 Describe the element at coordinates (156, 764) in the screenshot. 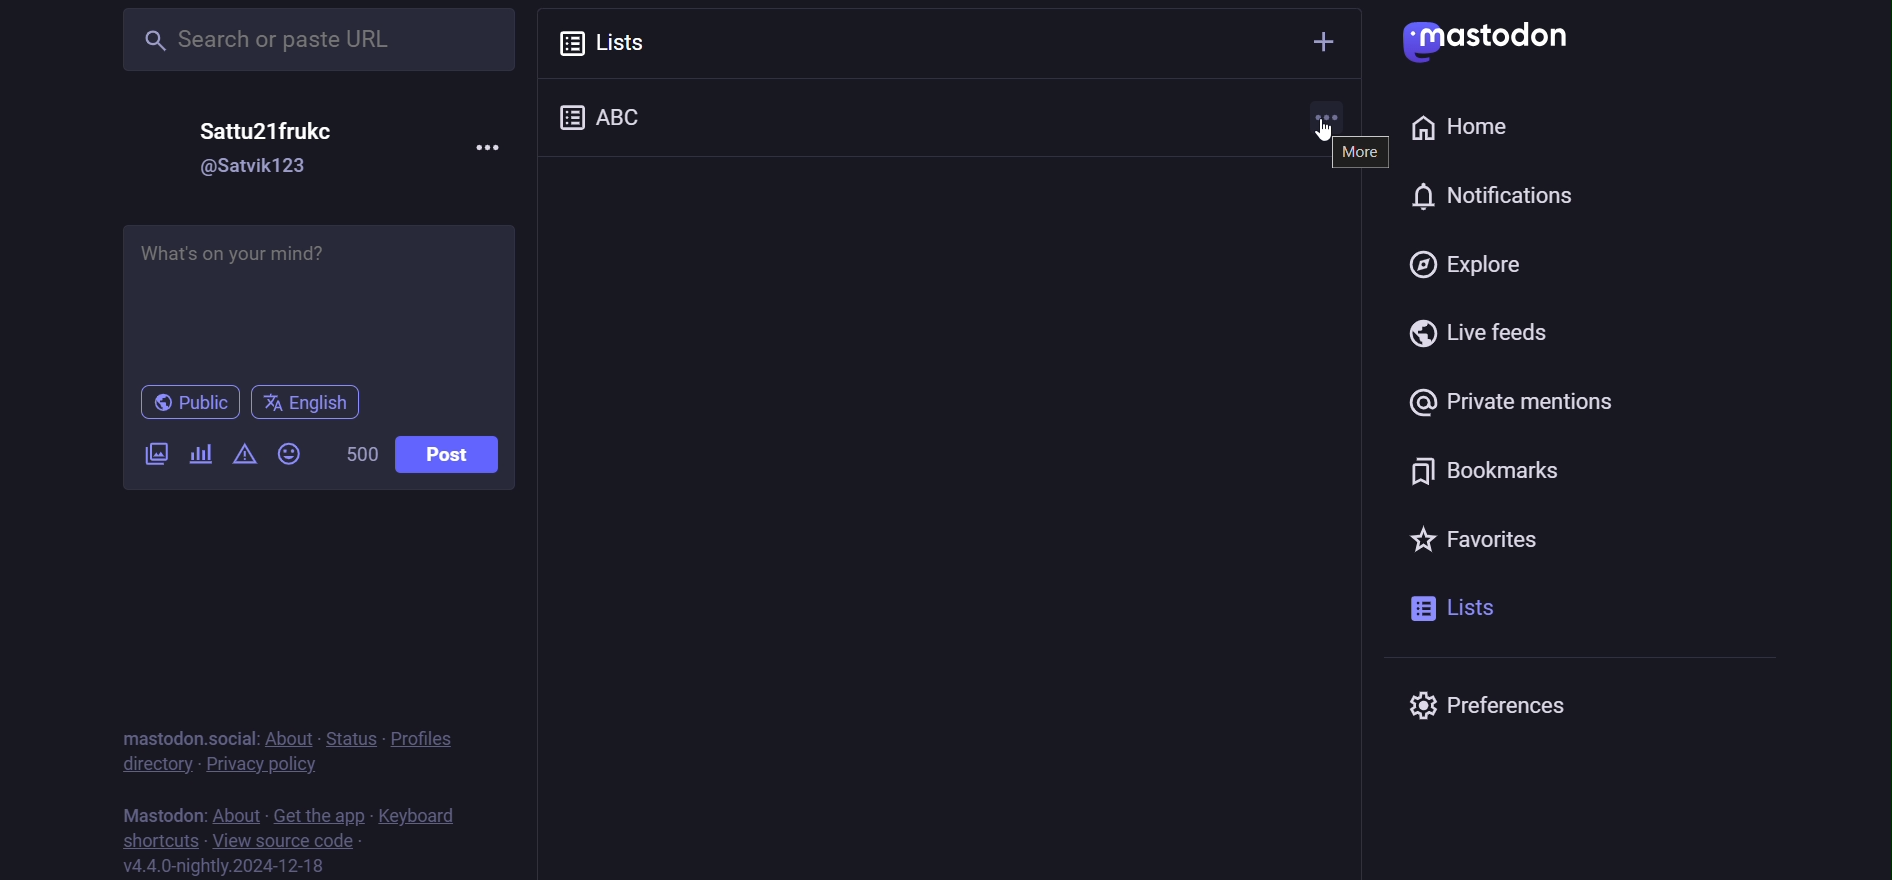

I see `directory` at that location.